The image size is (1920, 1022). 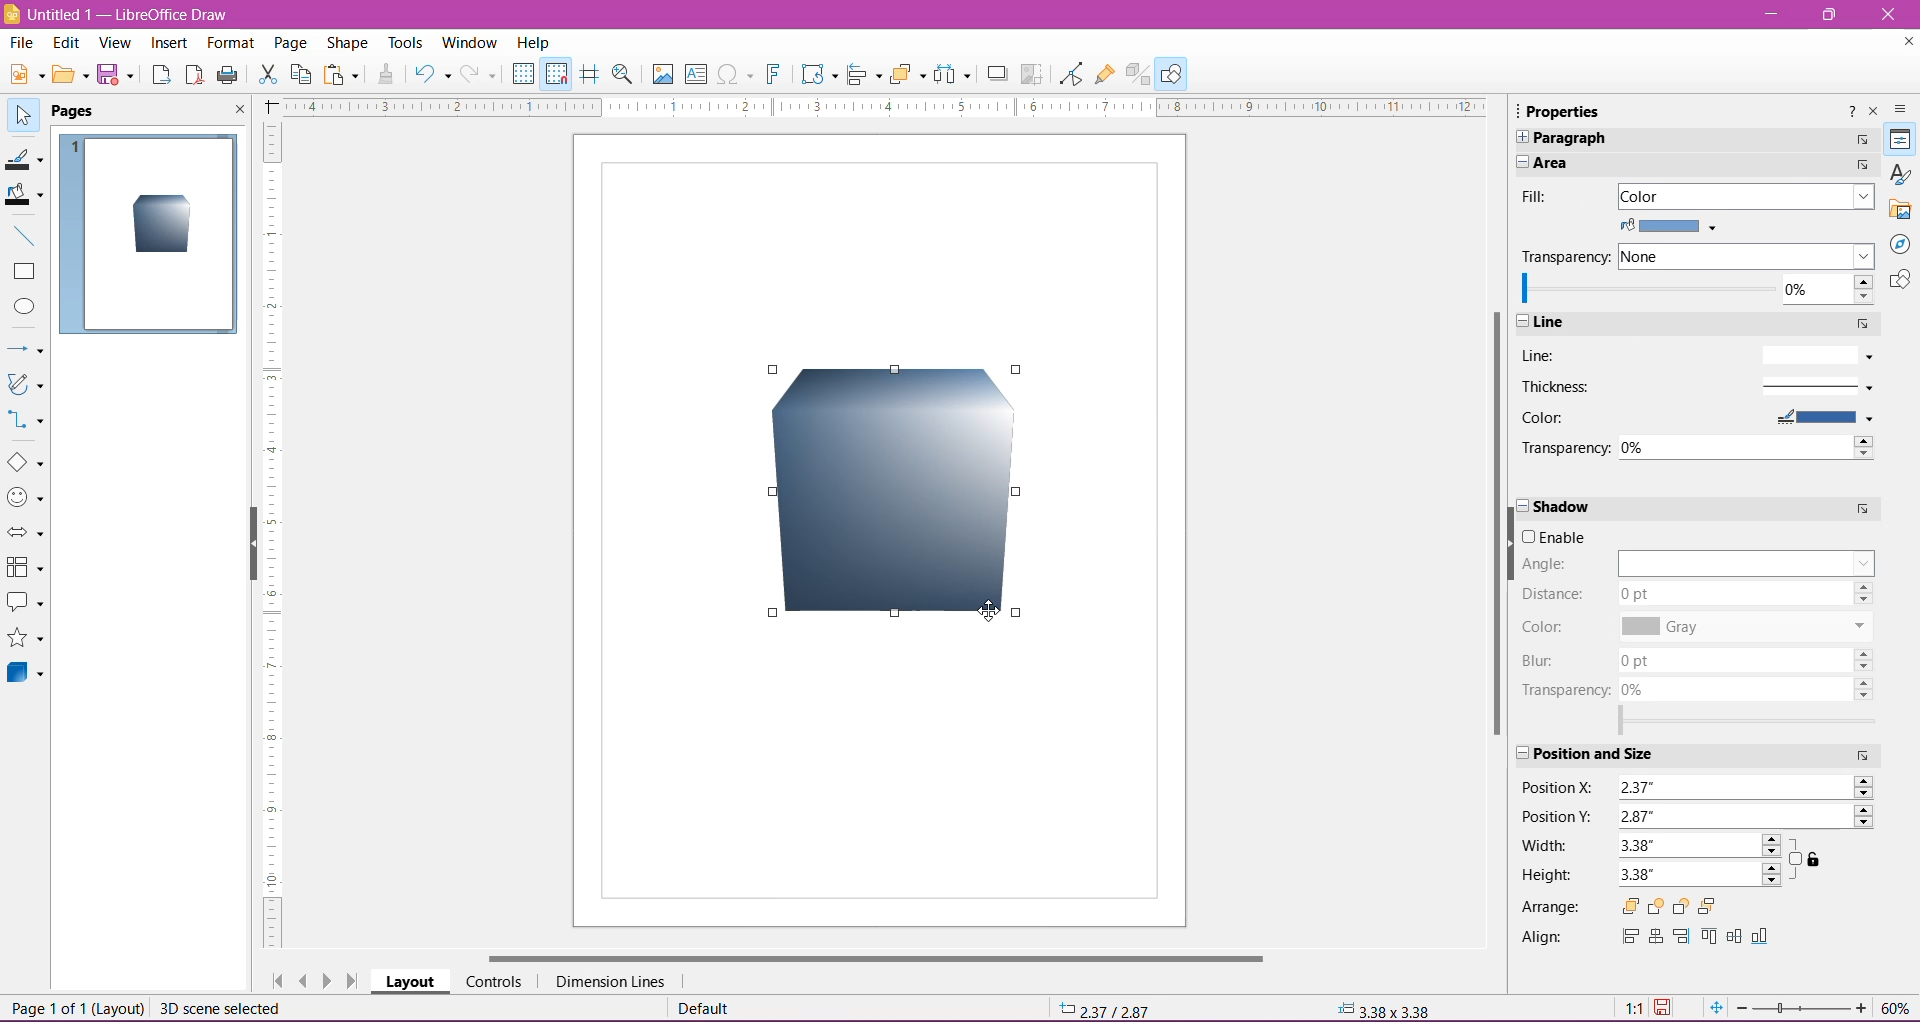 I want to click on Stars and Banners, so click(x=26, y=640).